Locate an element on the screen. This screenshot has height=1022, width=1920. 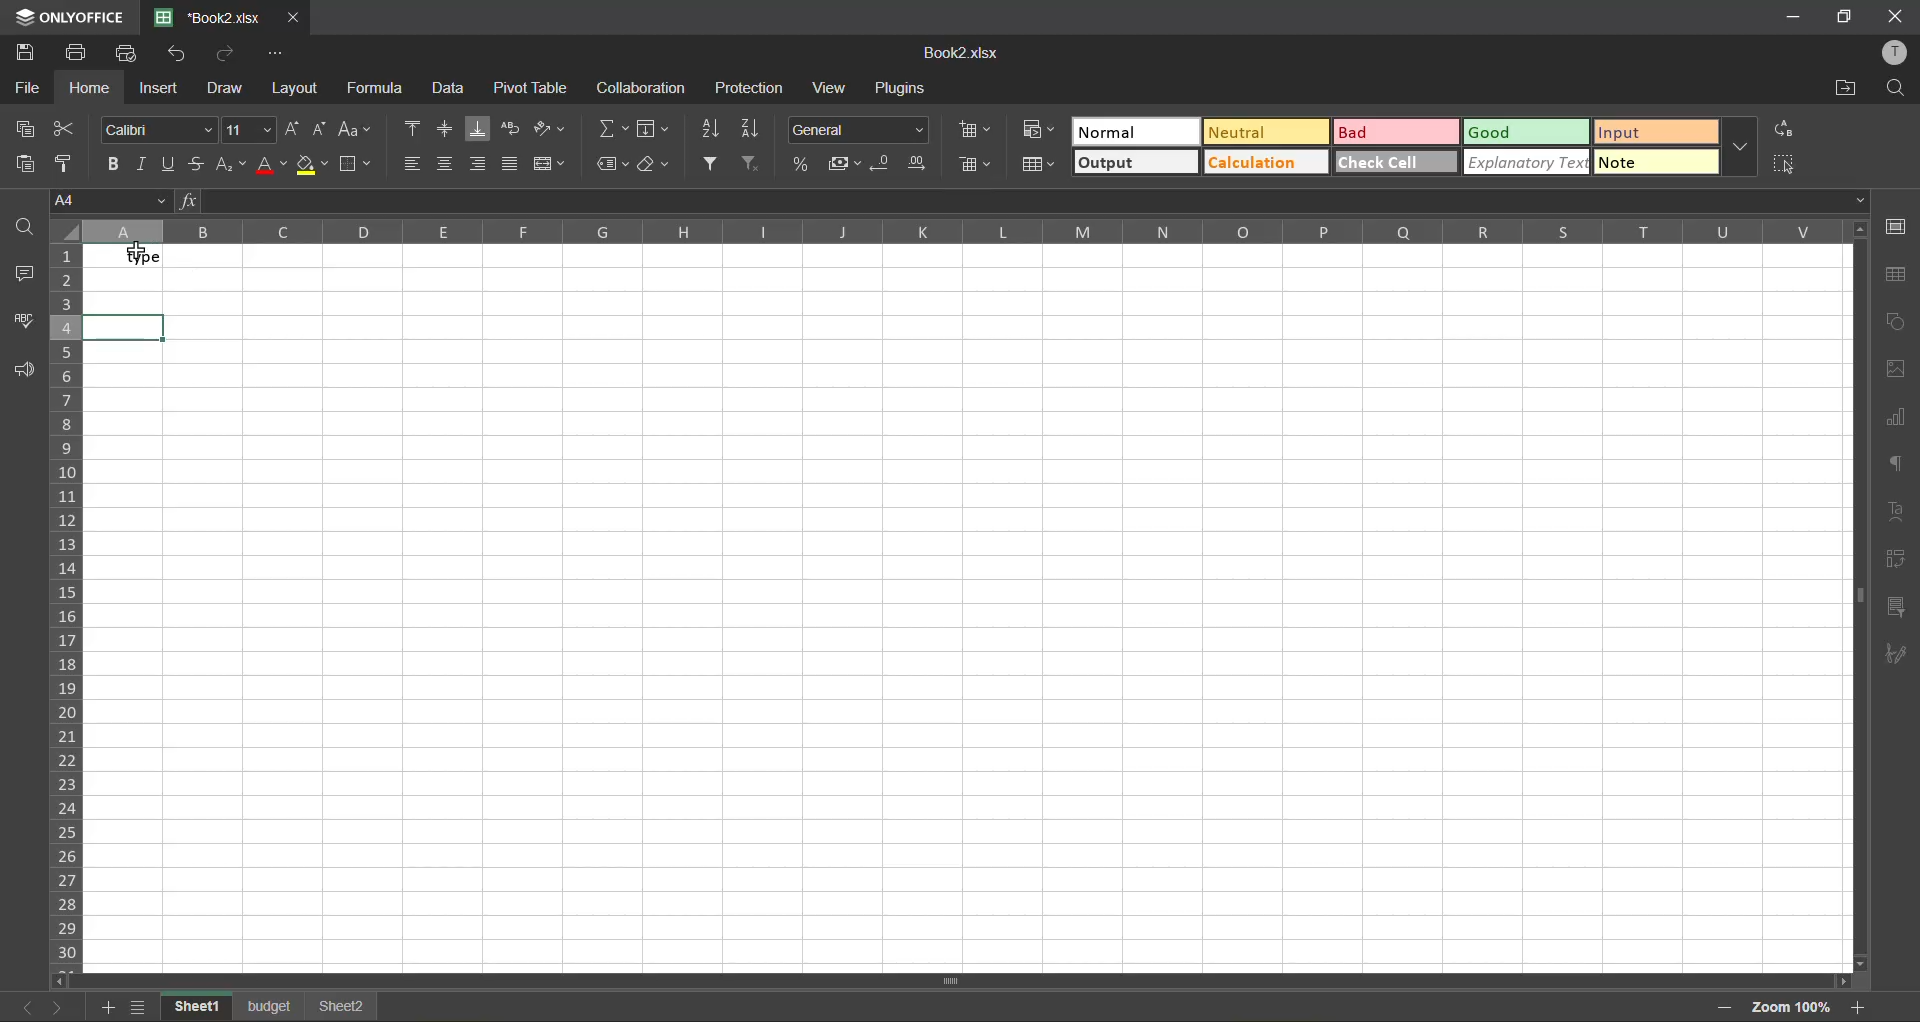
cut is located at coordinates (65, 128).